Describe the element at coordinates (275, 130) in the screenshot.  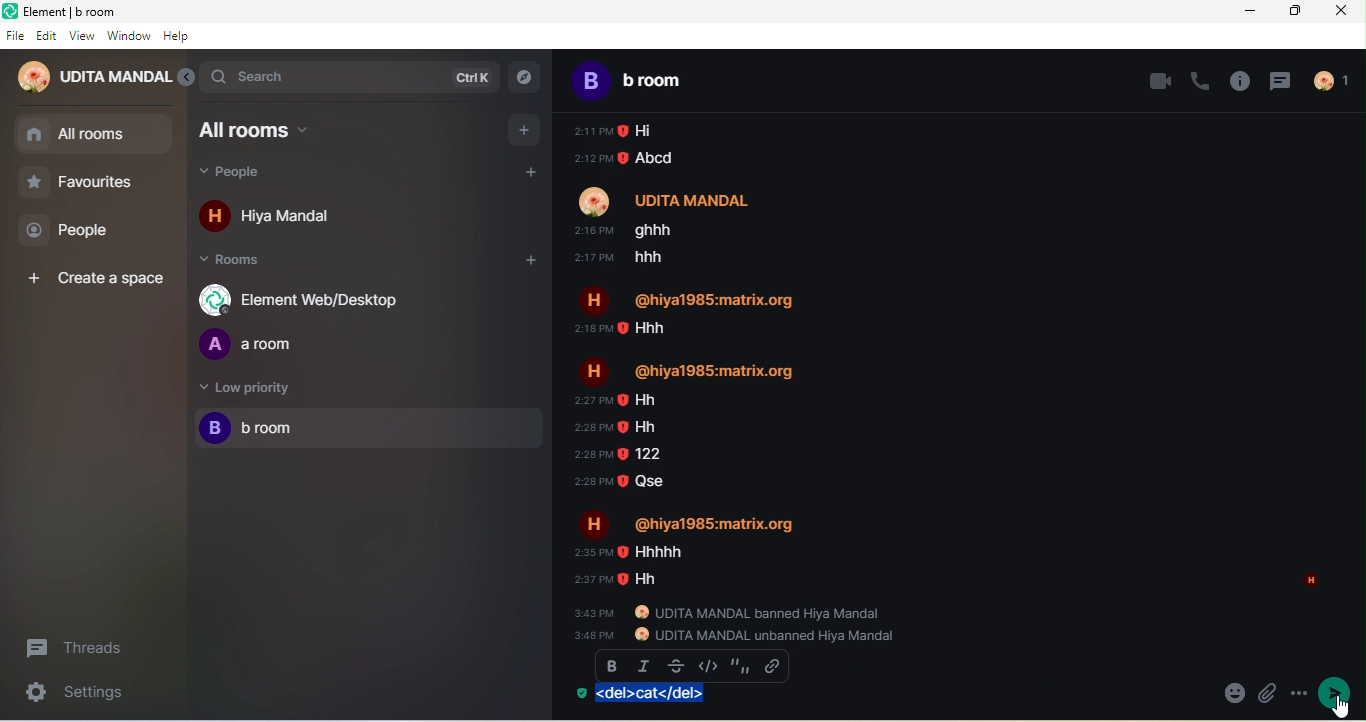
I see `all rooms` at that location.